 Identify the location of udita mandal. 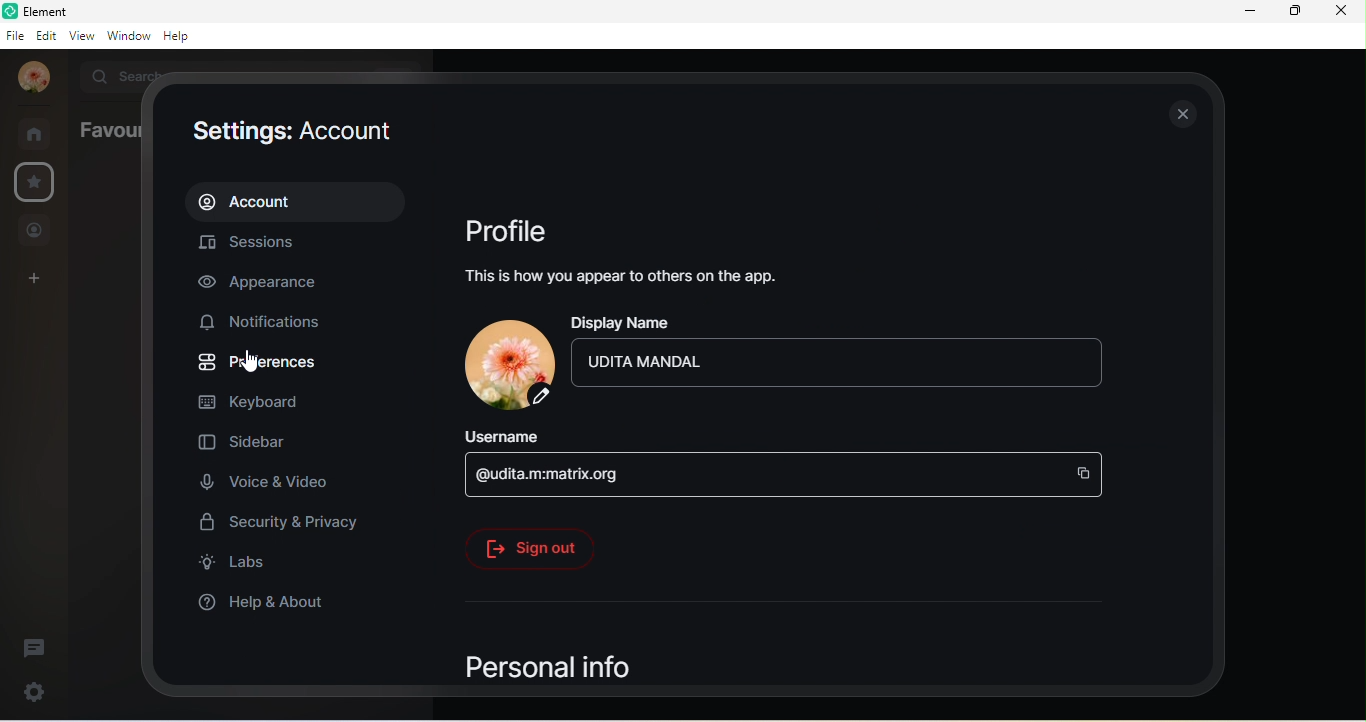
(29, 78).